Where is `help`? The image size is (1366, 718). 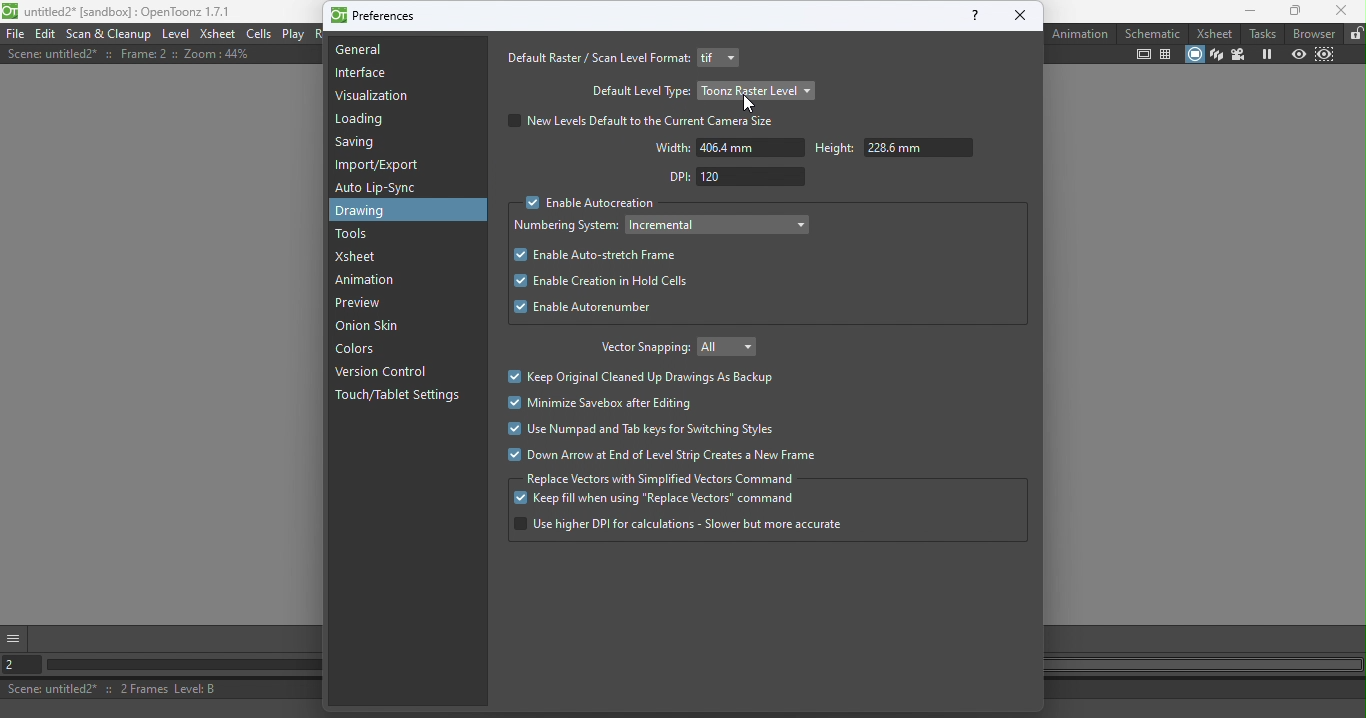
help is located at coordinates (973, 15).